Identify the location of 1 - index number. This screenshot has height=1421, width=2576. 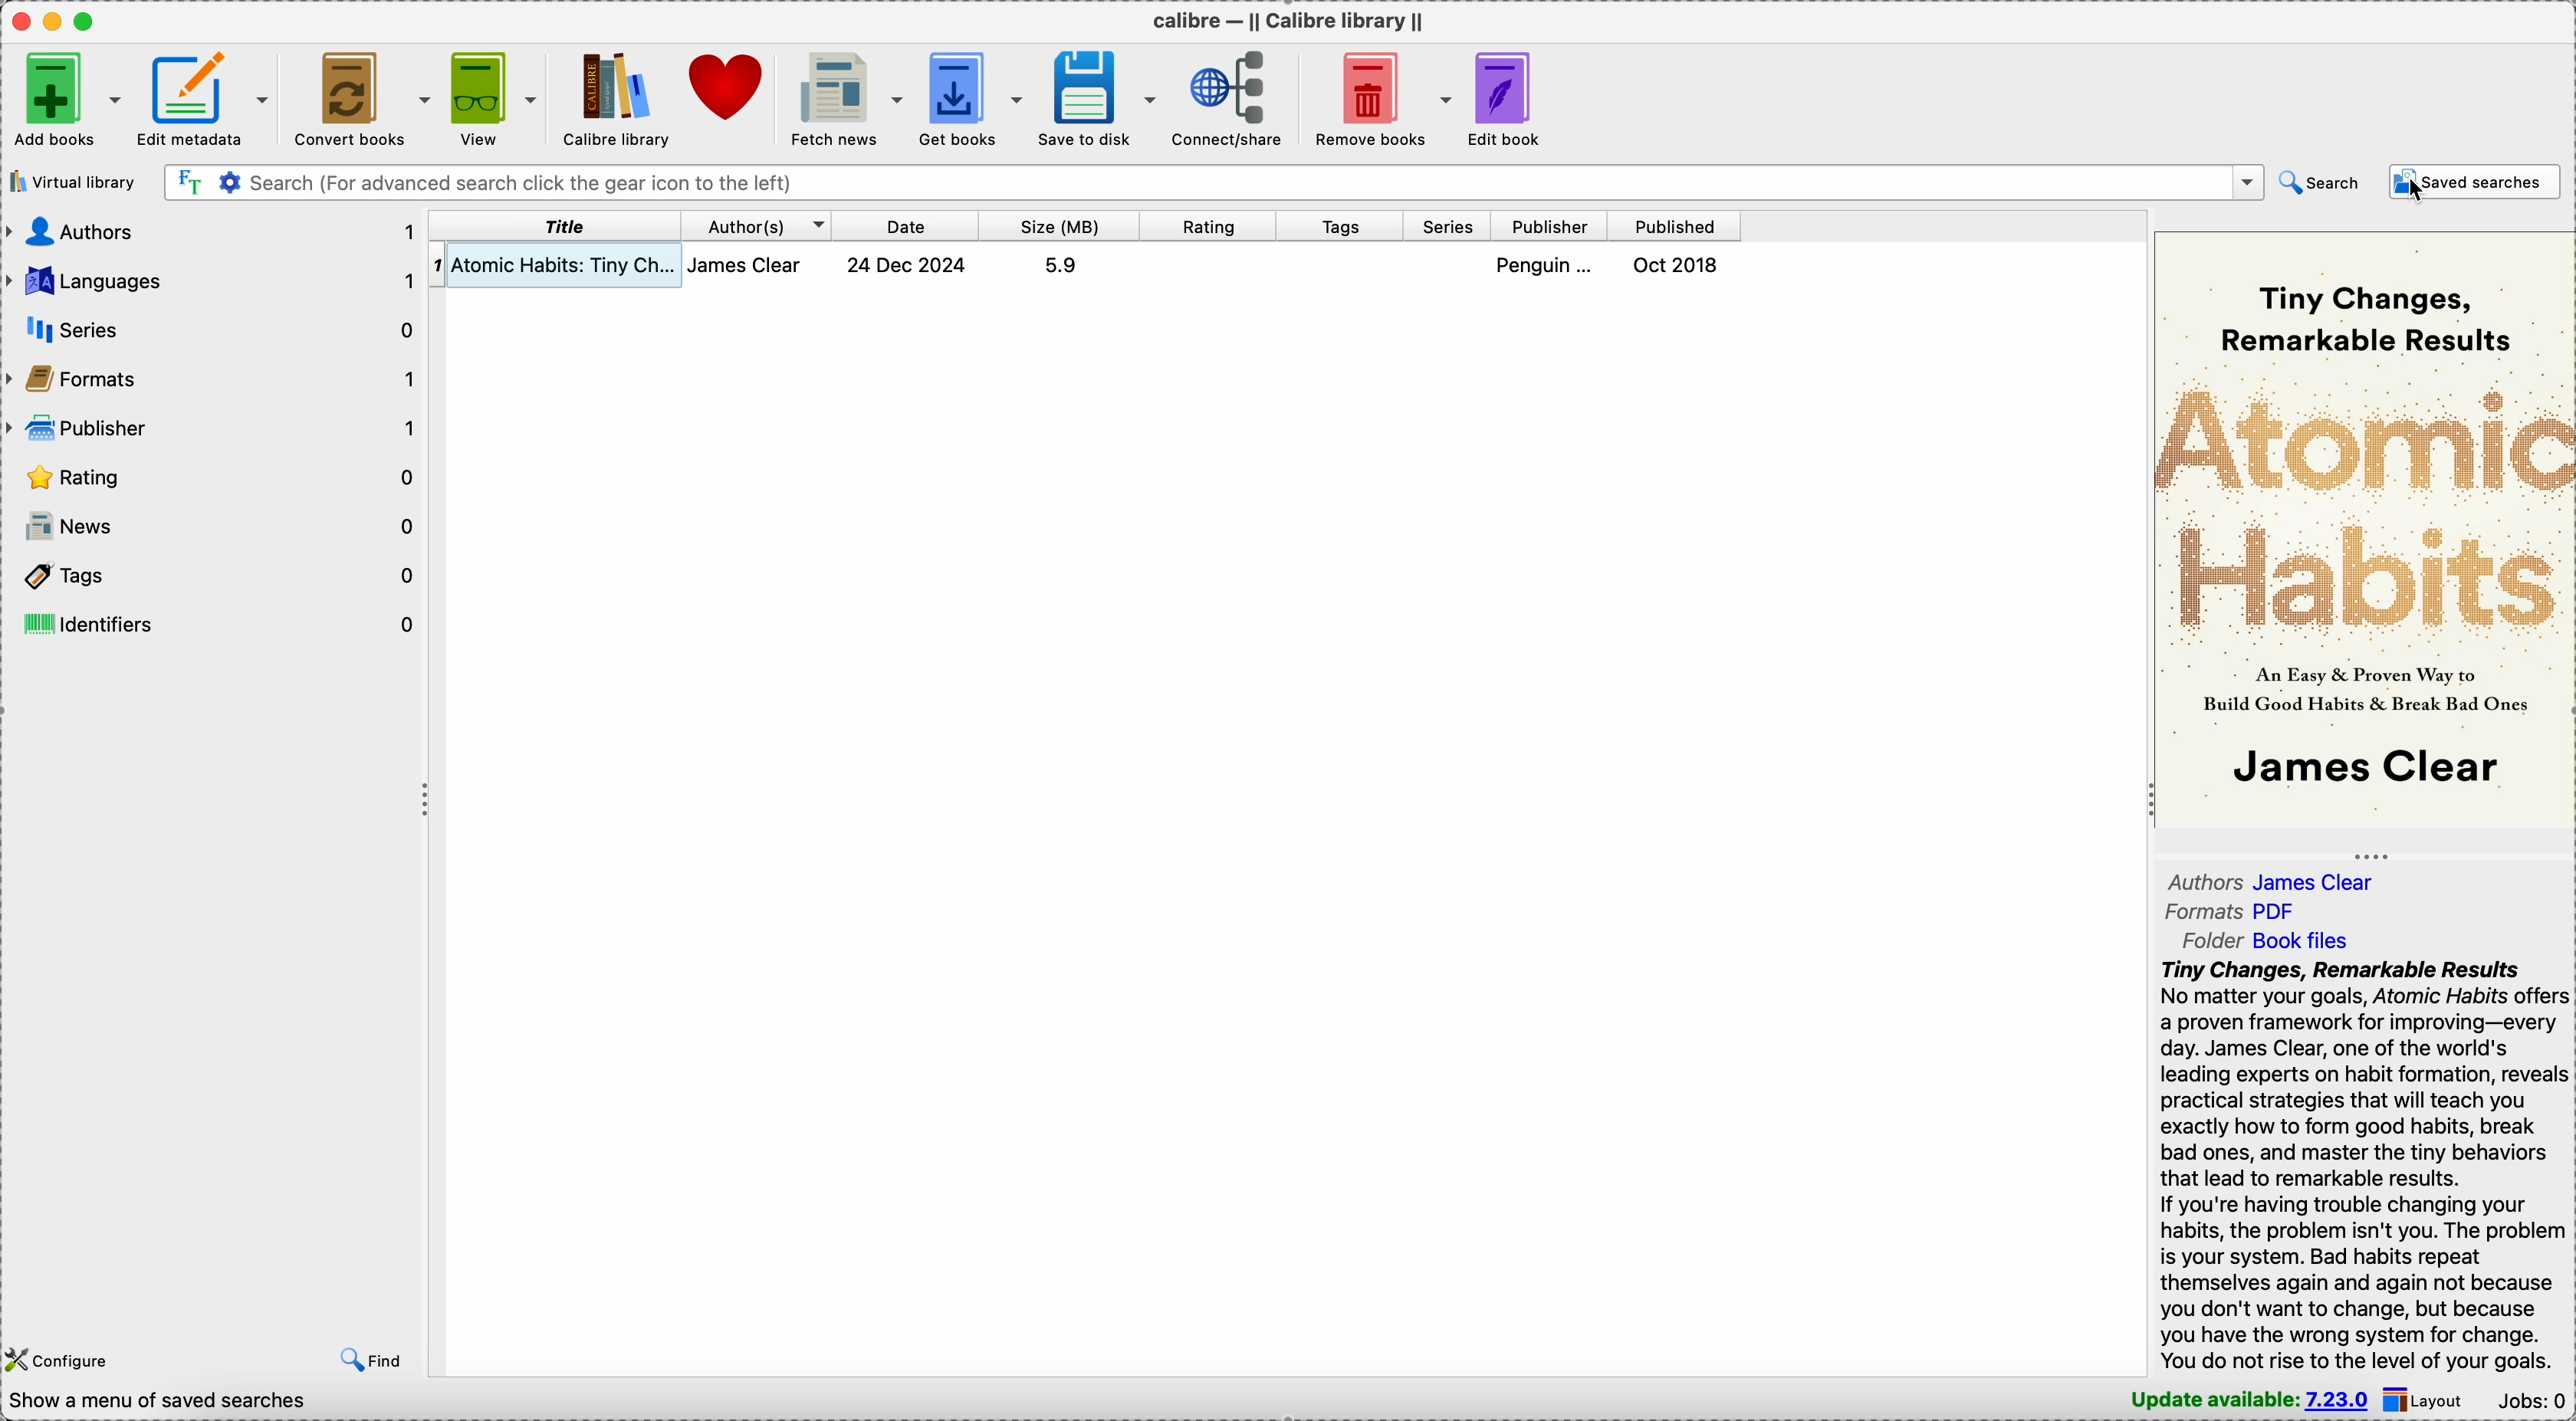
(437, 265).